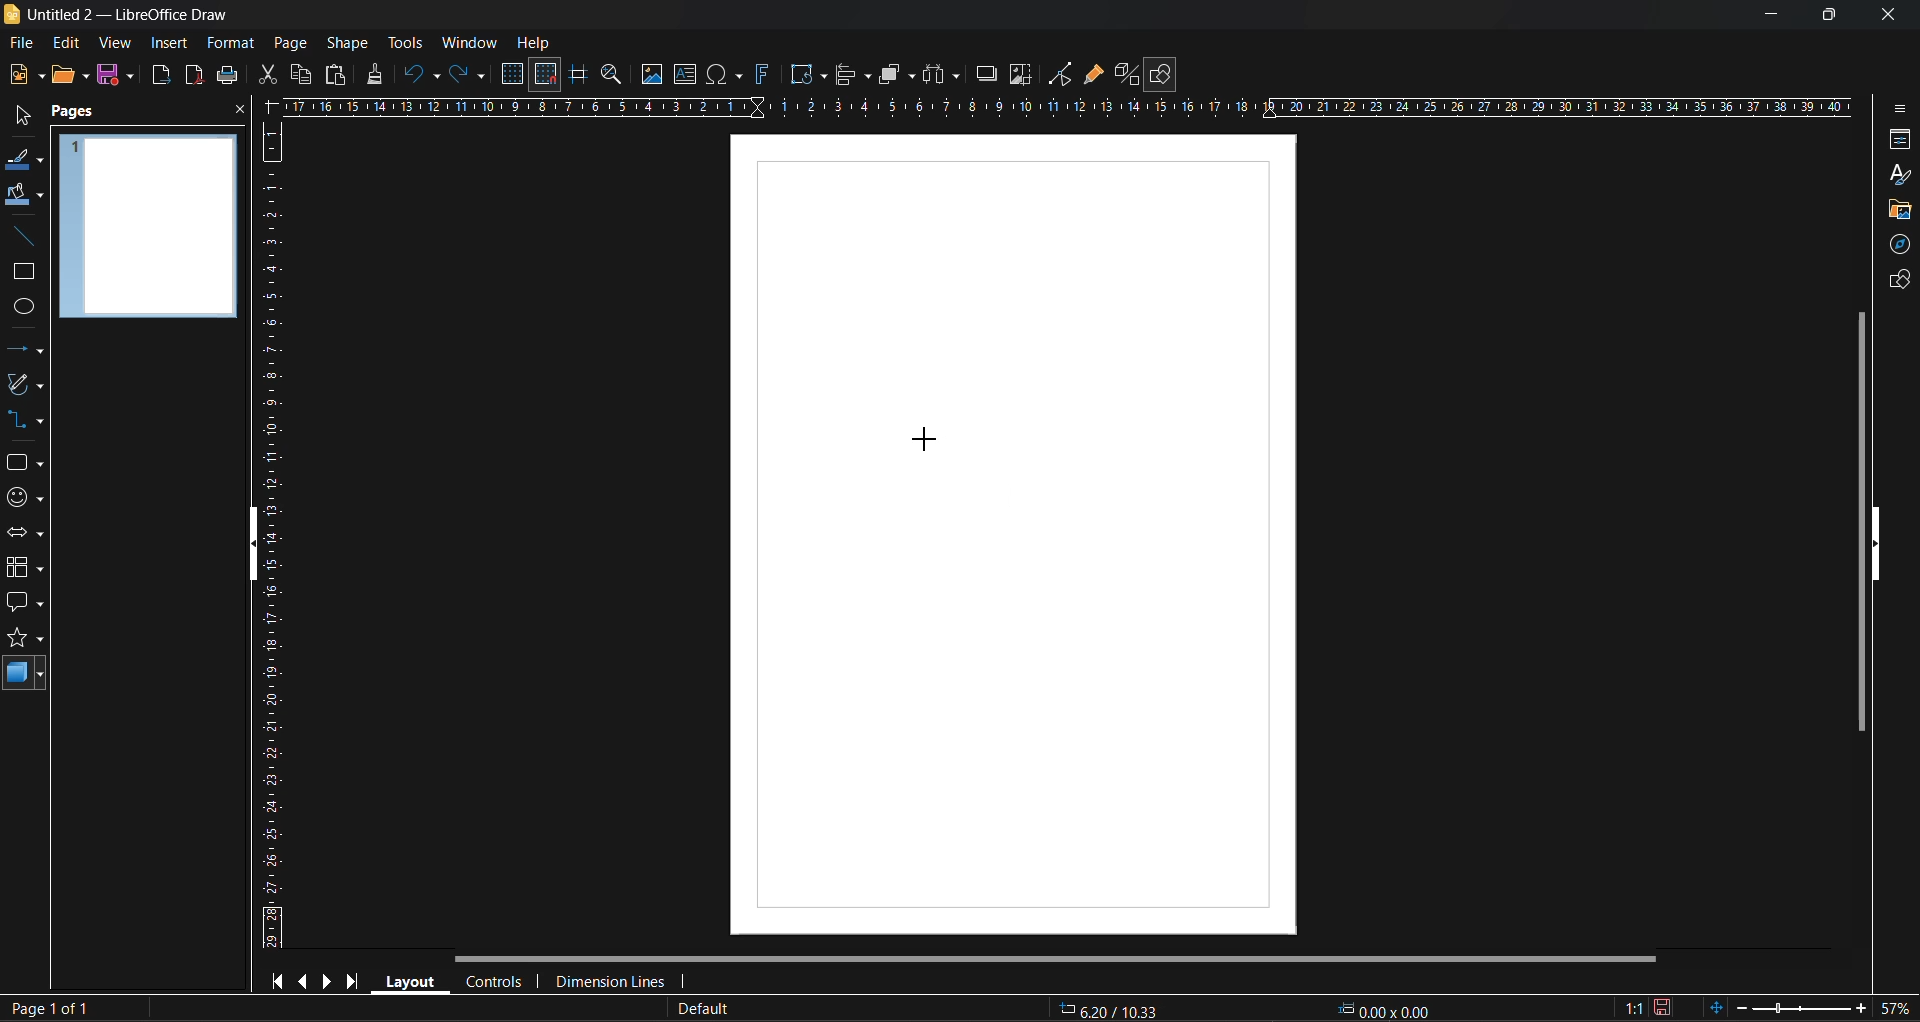 The height and width of the screenshot is (1022, 1920). What do you see at coordinates (376, 74) in the screenshot?
I see `clone formatting` at bounding box center [376, 74].